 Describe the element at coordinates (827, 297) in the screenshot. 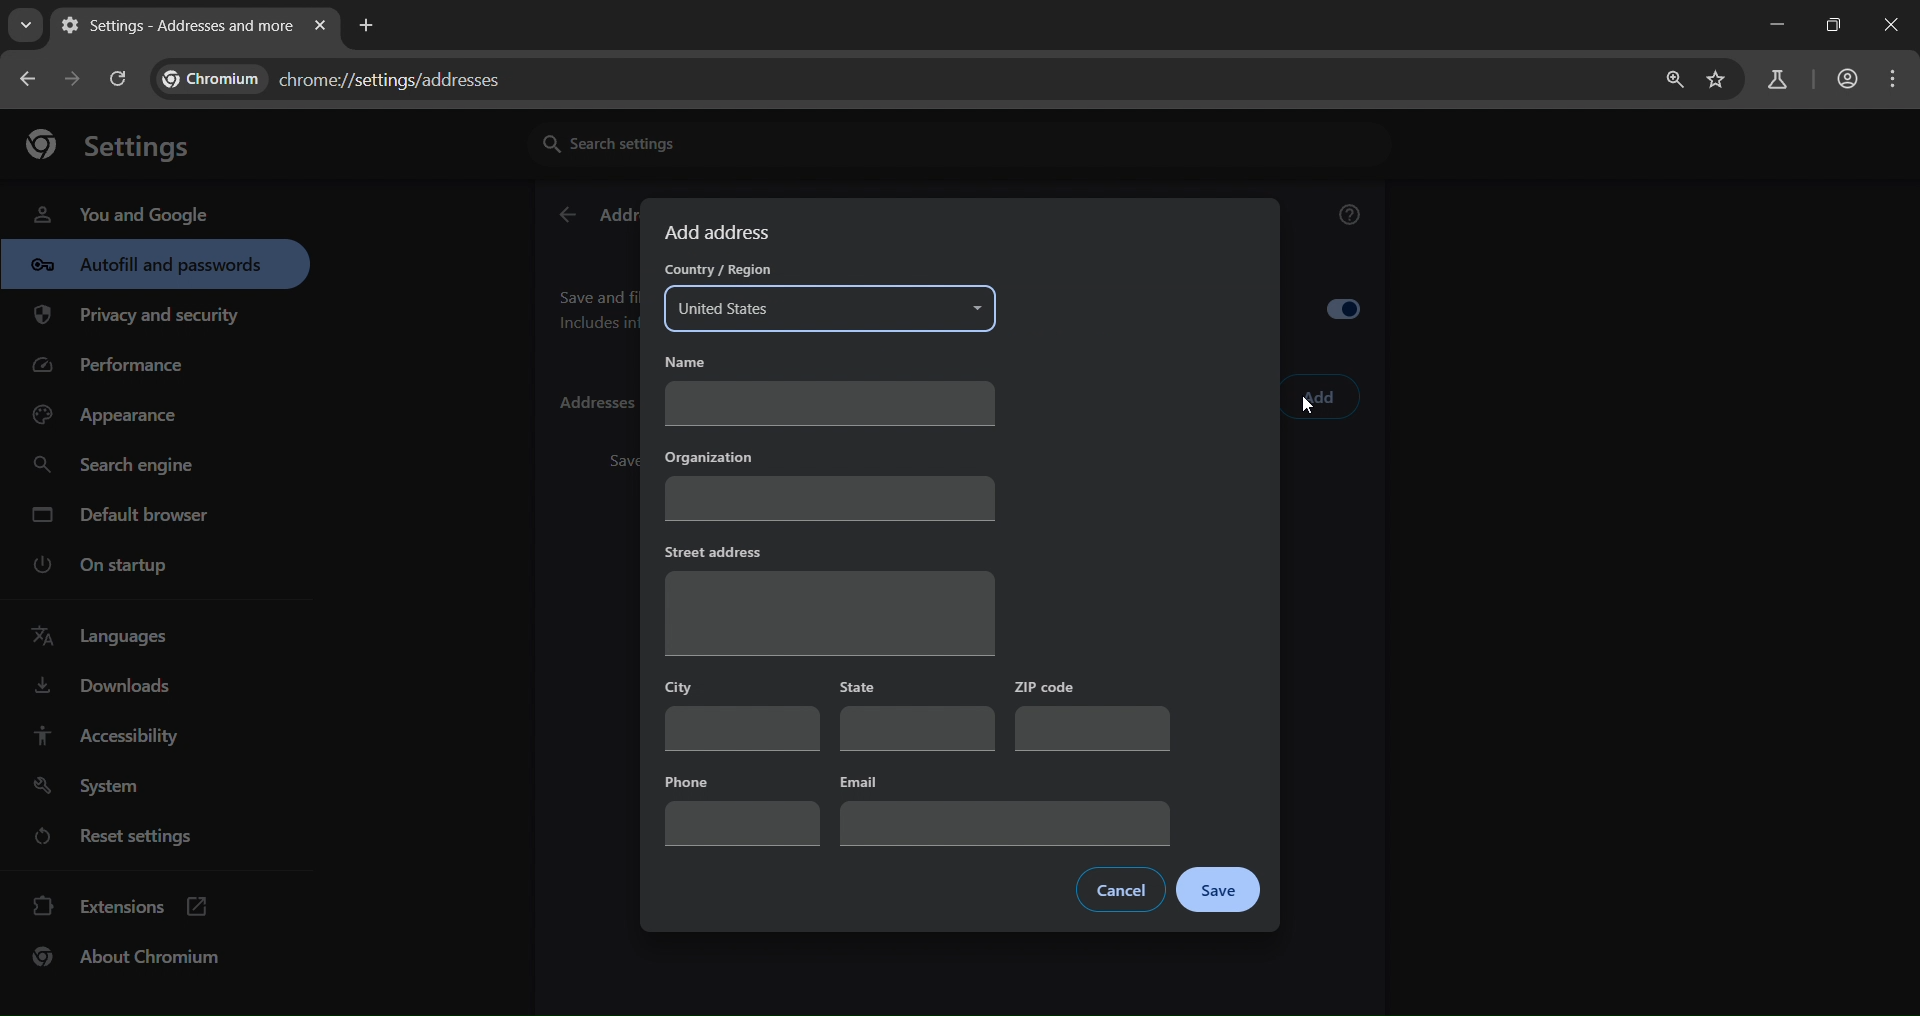

I see `country` at that location.